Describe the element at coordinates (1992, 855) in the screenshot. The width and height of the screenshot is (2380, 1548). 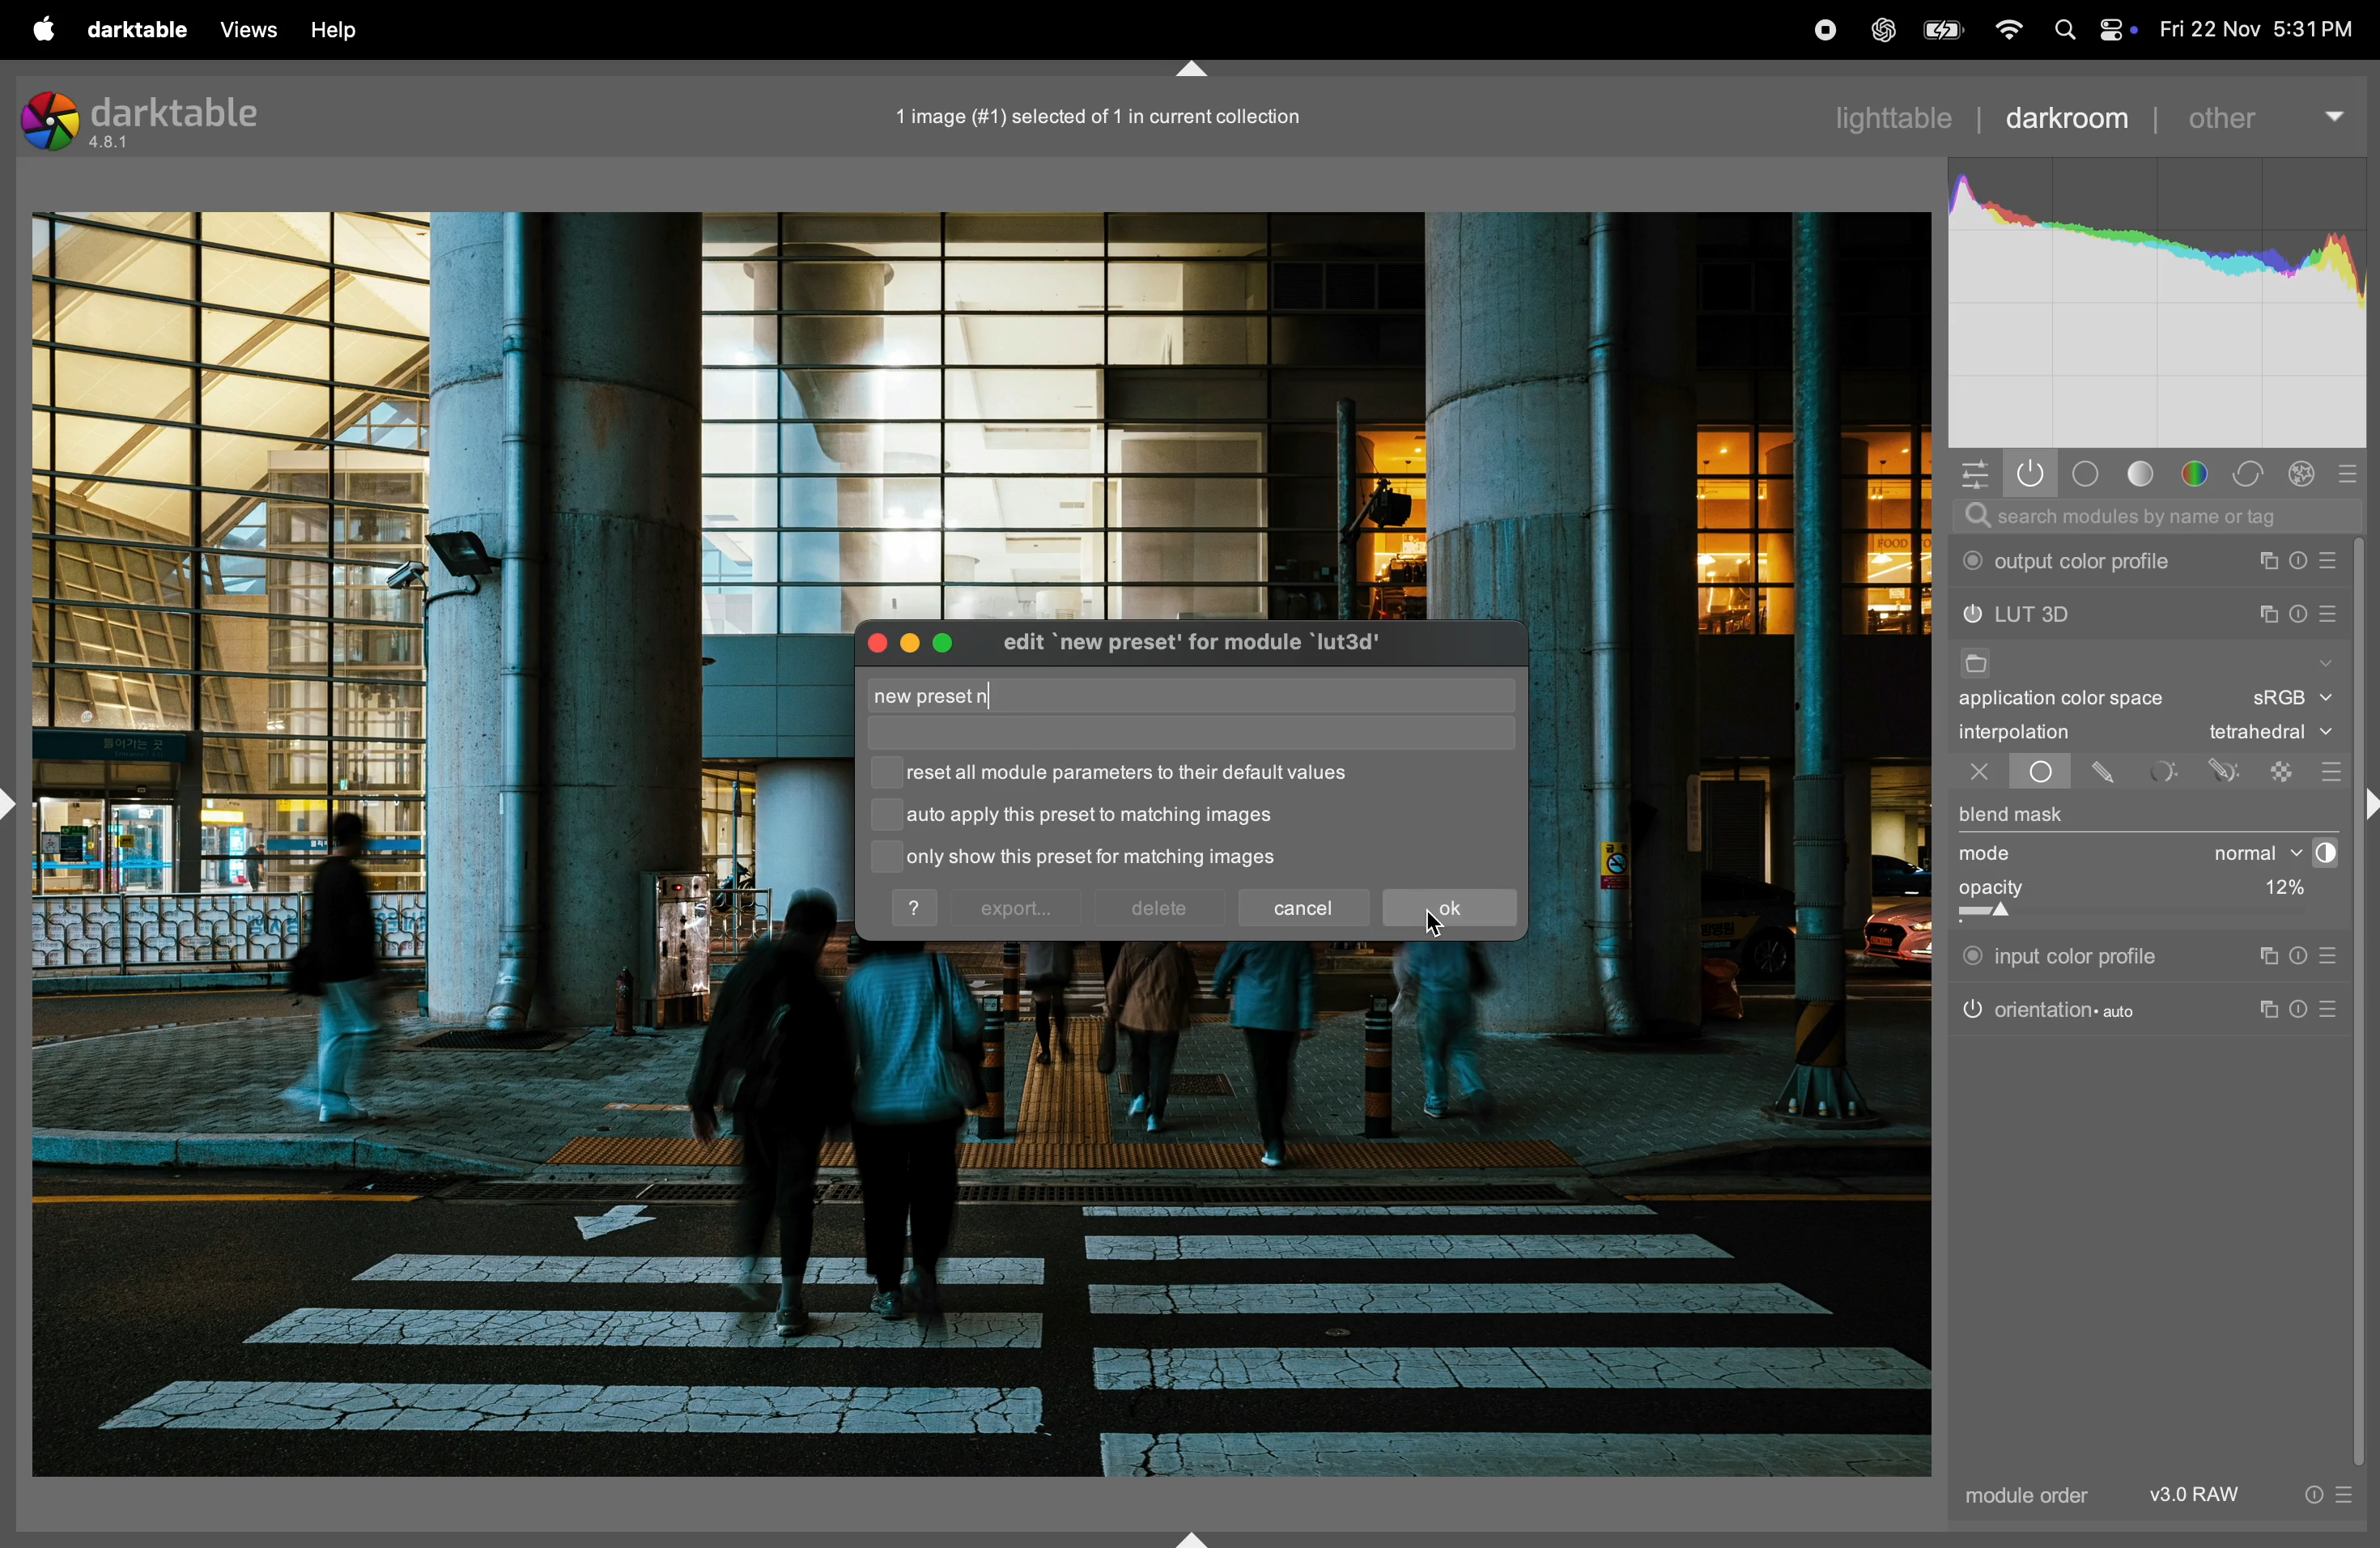
I see `mode` at that location.